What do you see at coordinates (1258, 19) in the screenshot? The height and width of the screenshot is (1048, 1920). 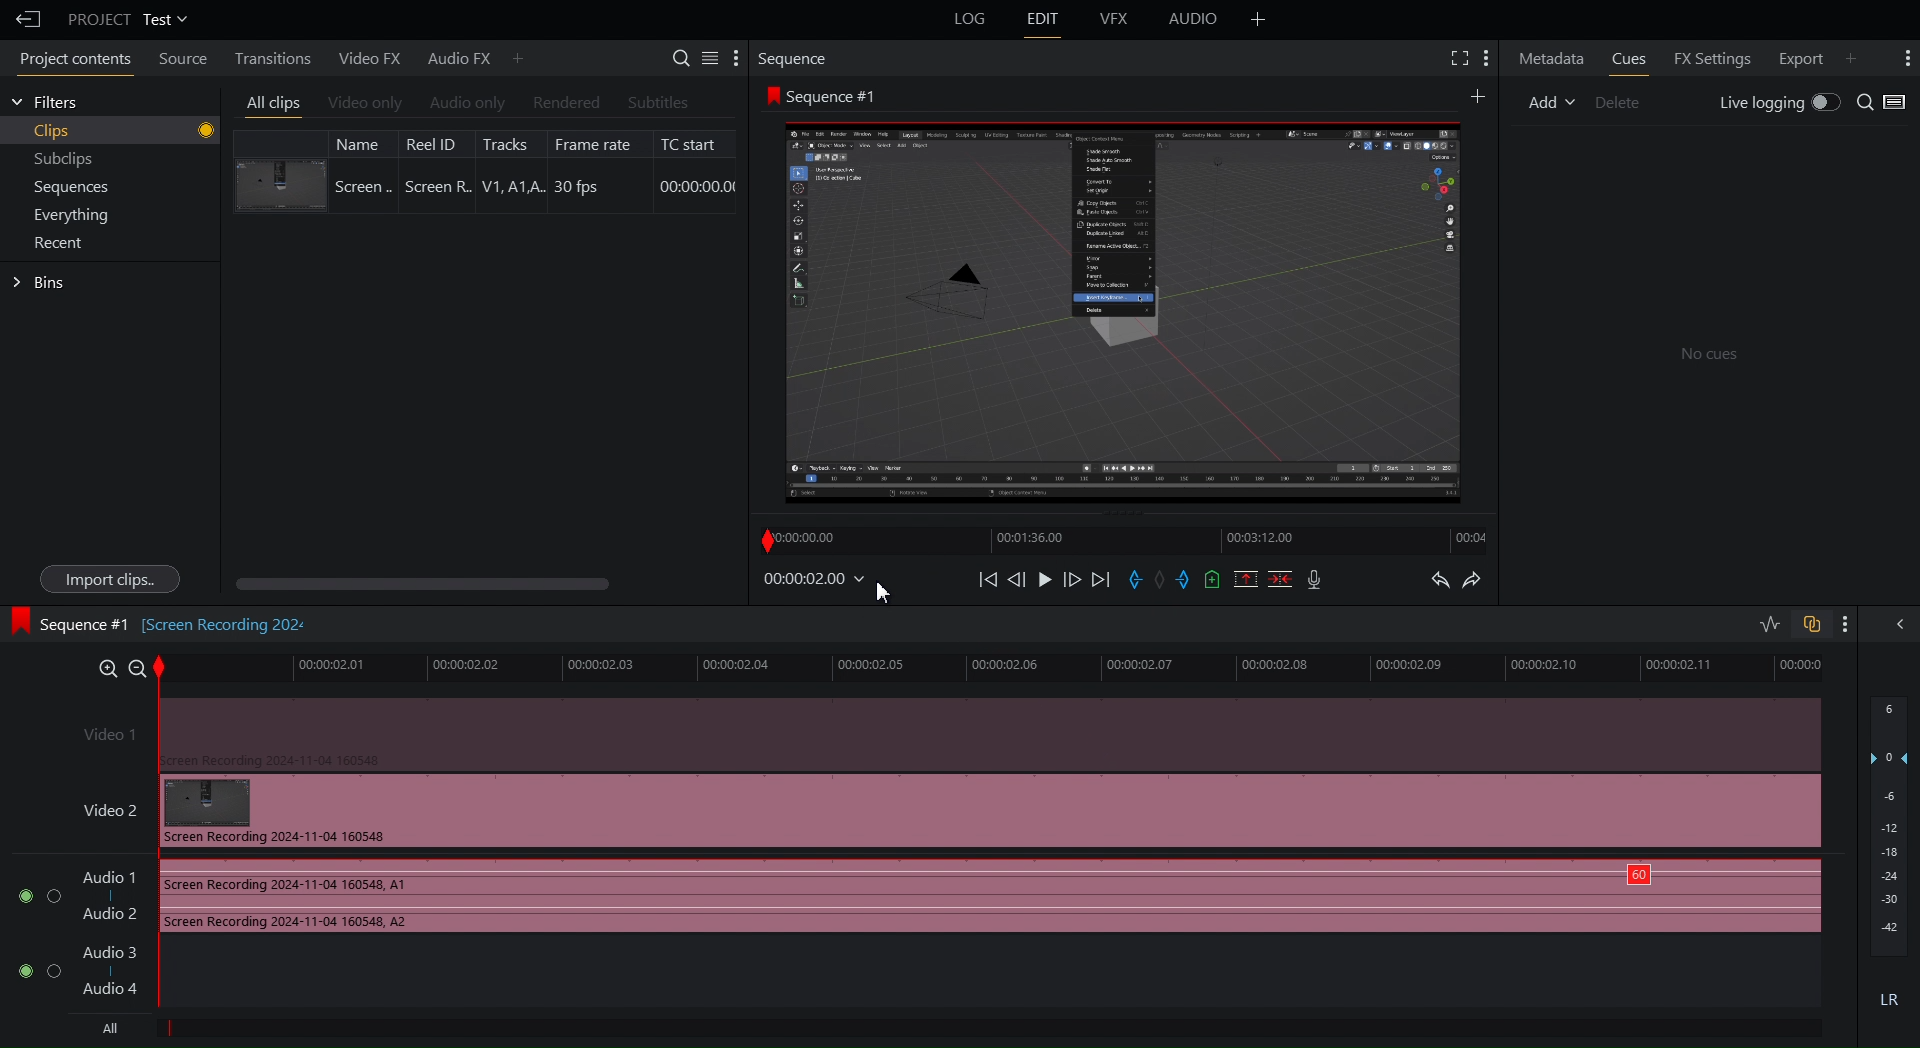 I see `More` at bounding box center [1258, 19].